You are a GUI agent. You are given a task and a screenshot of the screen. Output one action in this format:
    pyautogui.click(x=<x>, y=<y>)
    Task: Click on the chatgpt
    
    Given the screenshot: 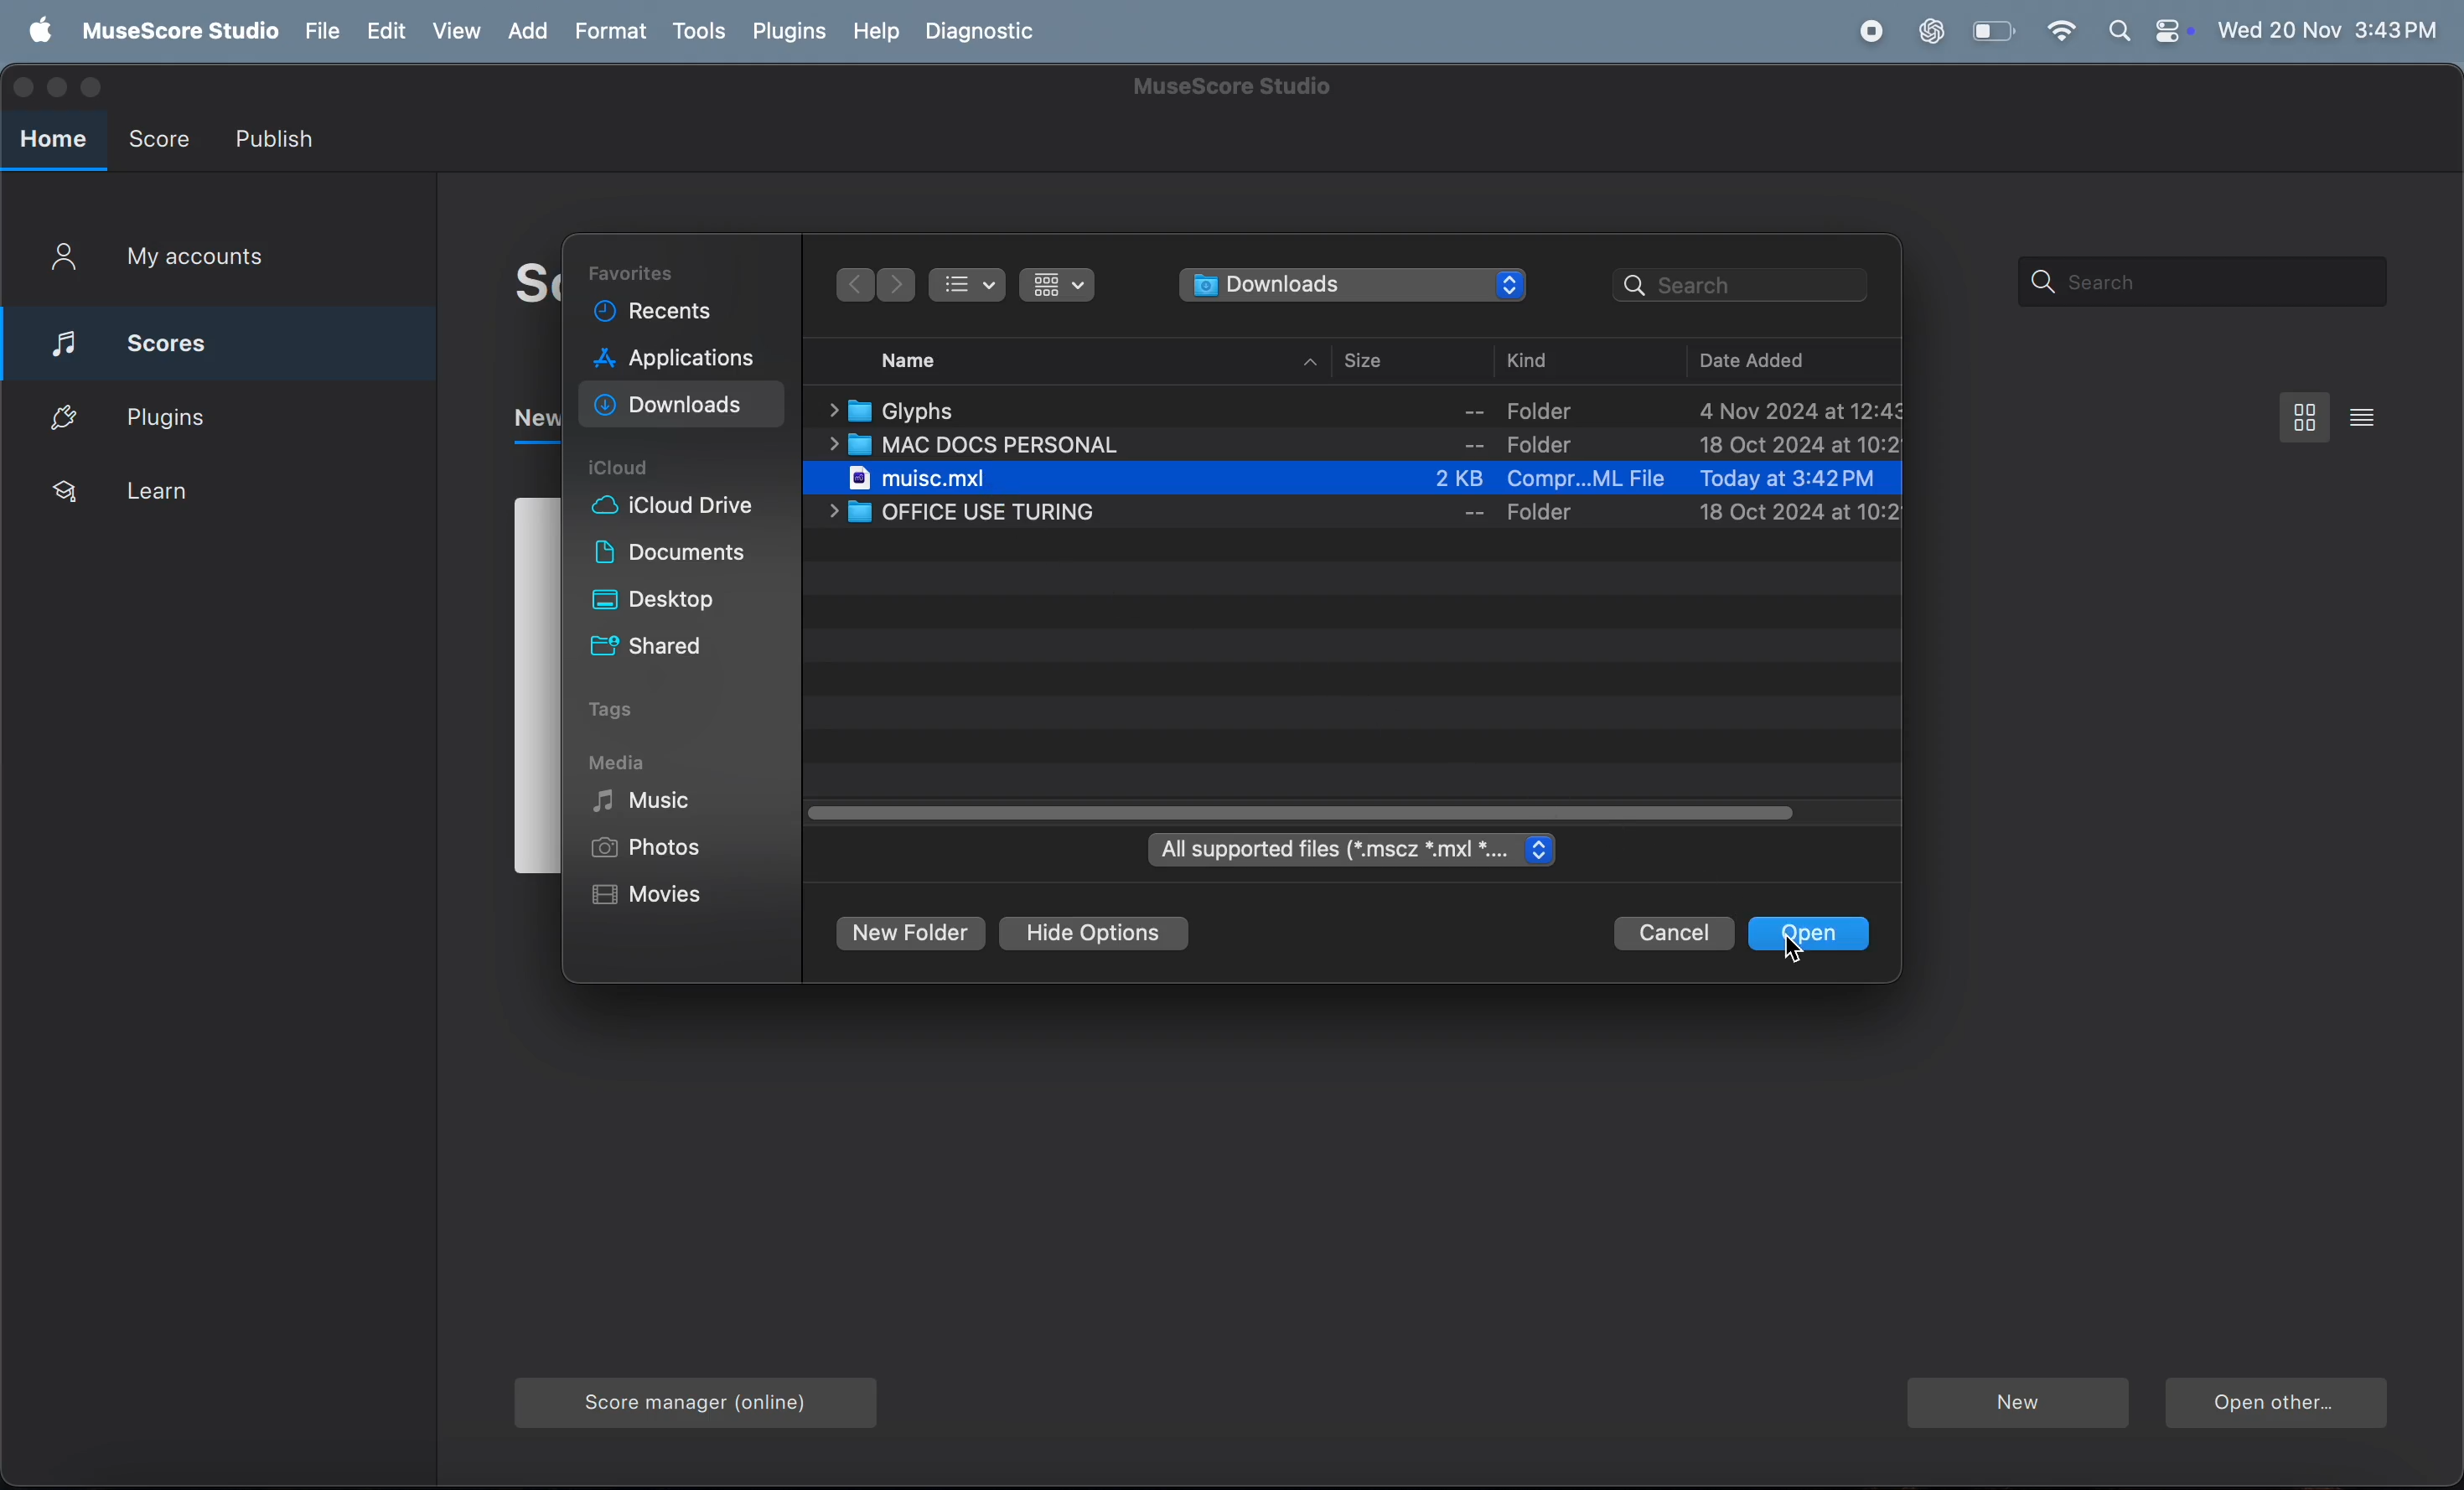 What is the action you would take?
    pyautogui.click(x=1927, y=31)
    